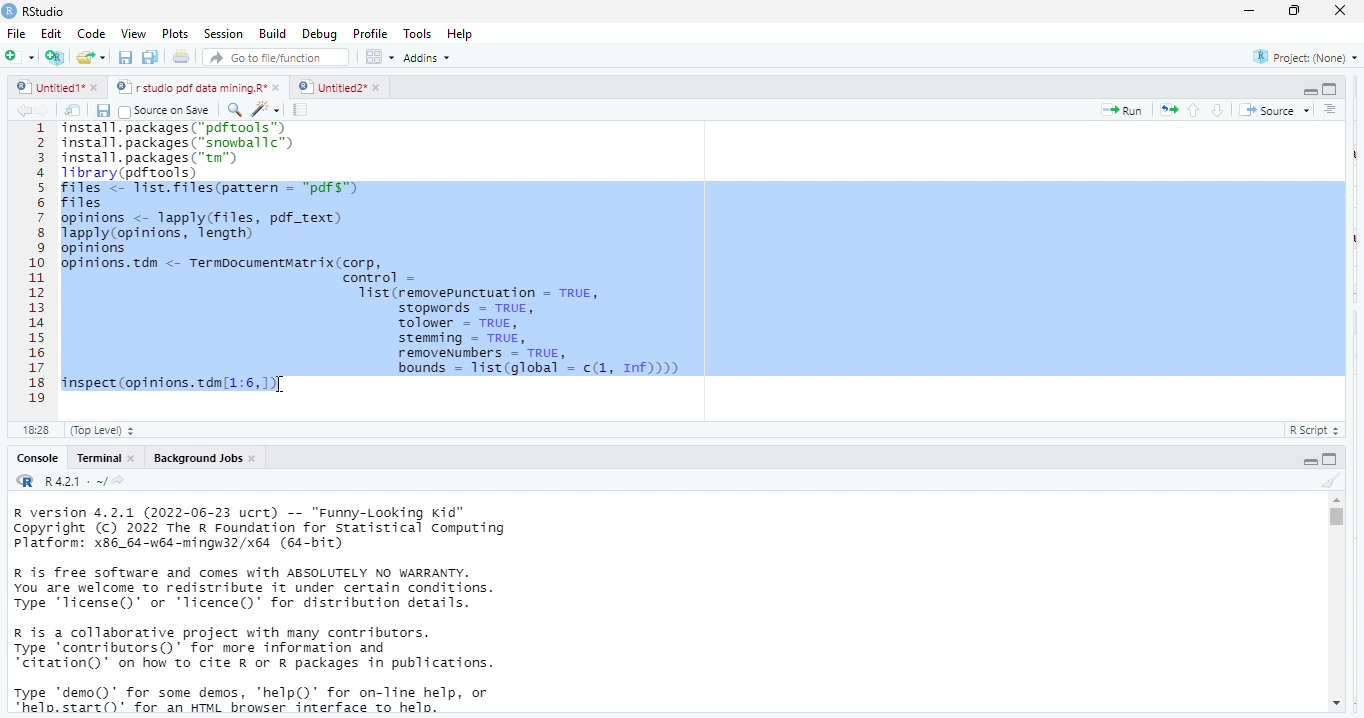 The image size is (1364, 718). I want to click on cursor movement, so click(283, 387).